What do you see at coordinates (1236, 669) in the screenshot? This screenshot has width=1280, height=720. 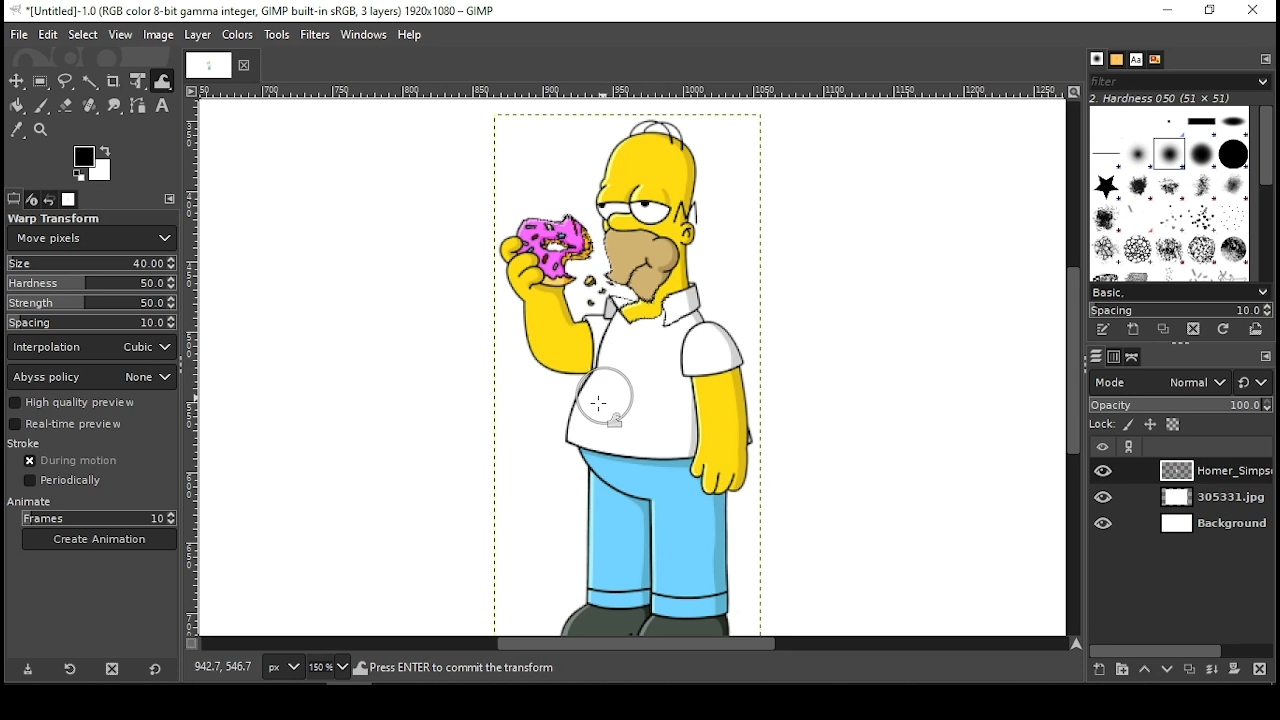 I see `add mask` at bounding box center [1236, 669].